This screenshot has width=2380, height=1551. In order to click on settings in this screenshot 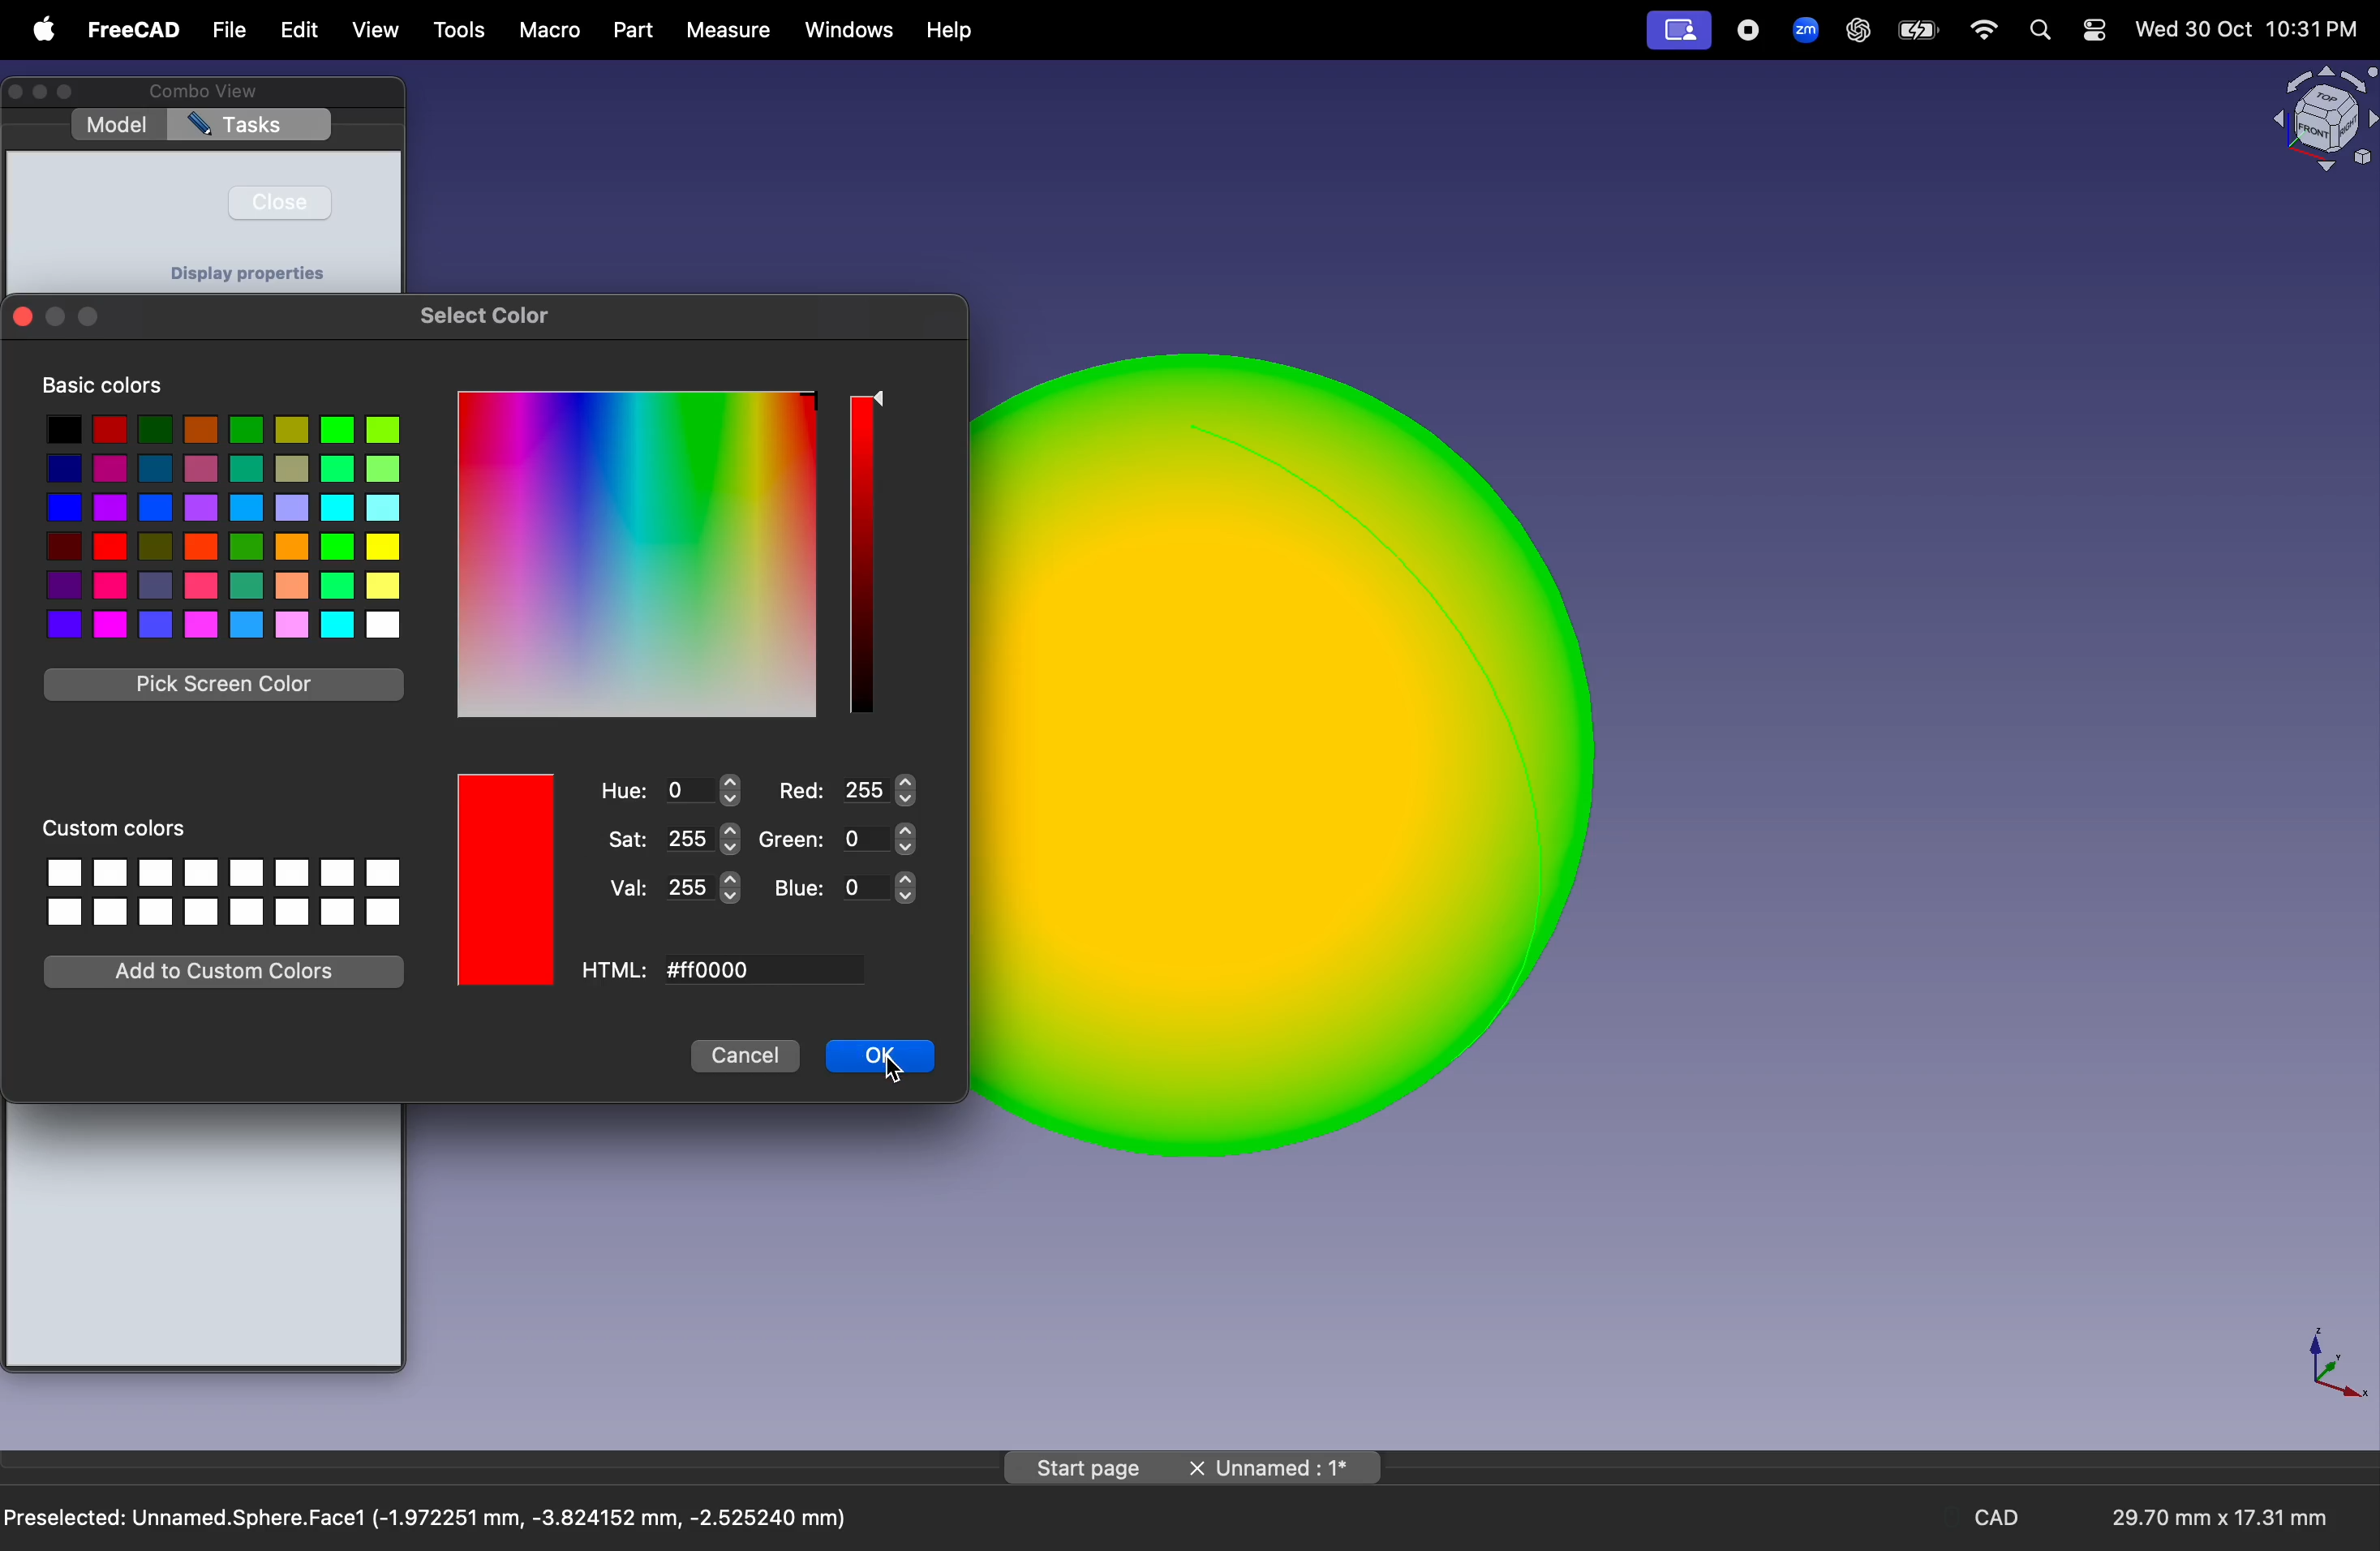, I will do `click(2093, 30)`.